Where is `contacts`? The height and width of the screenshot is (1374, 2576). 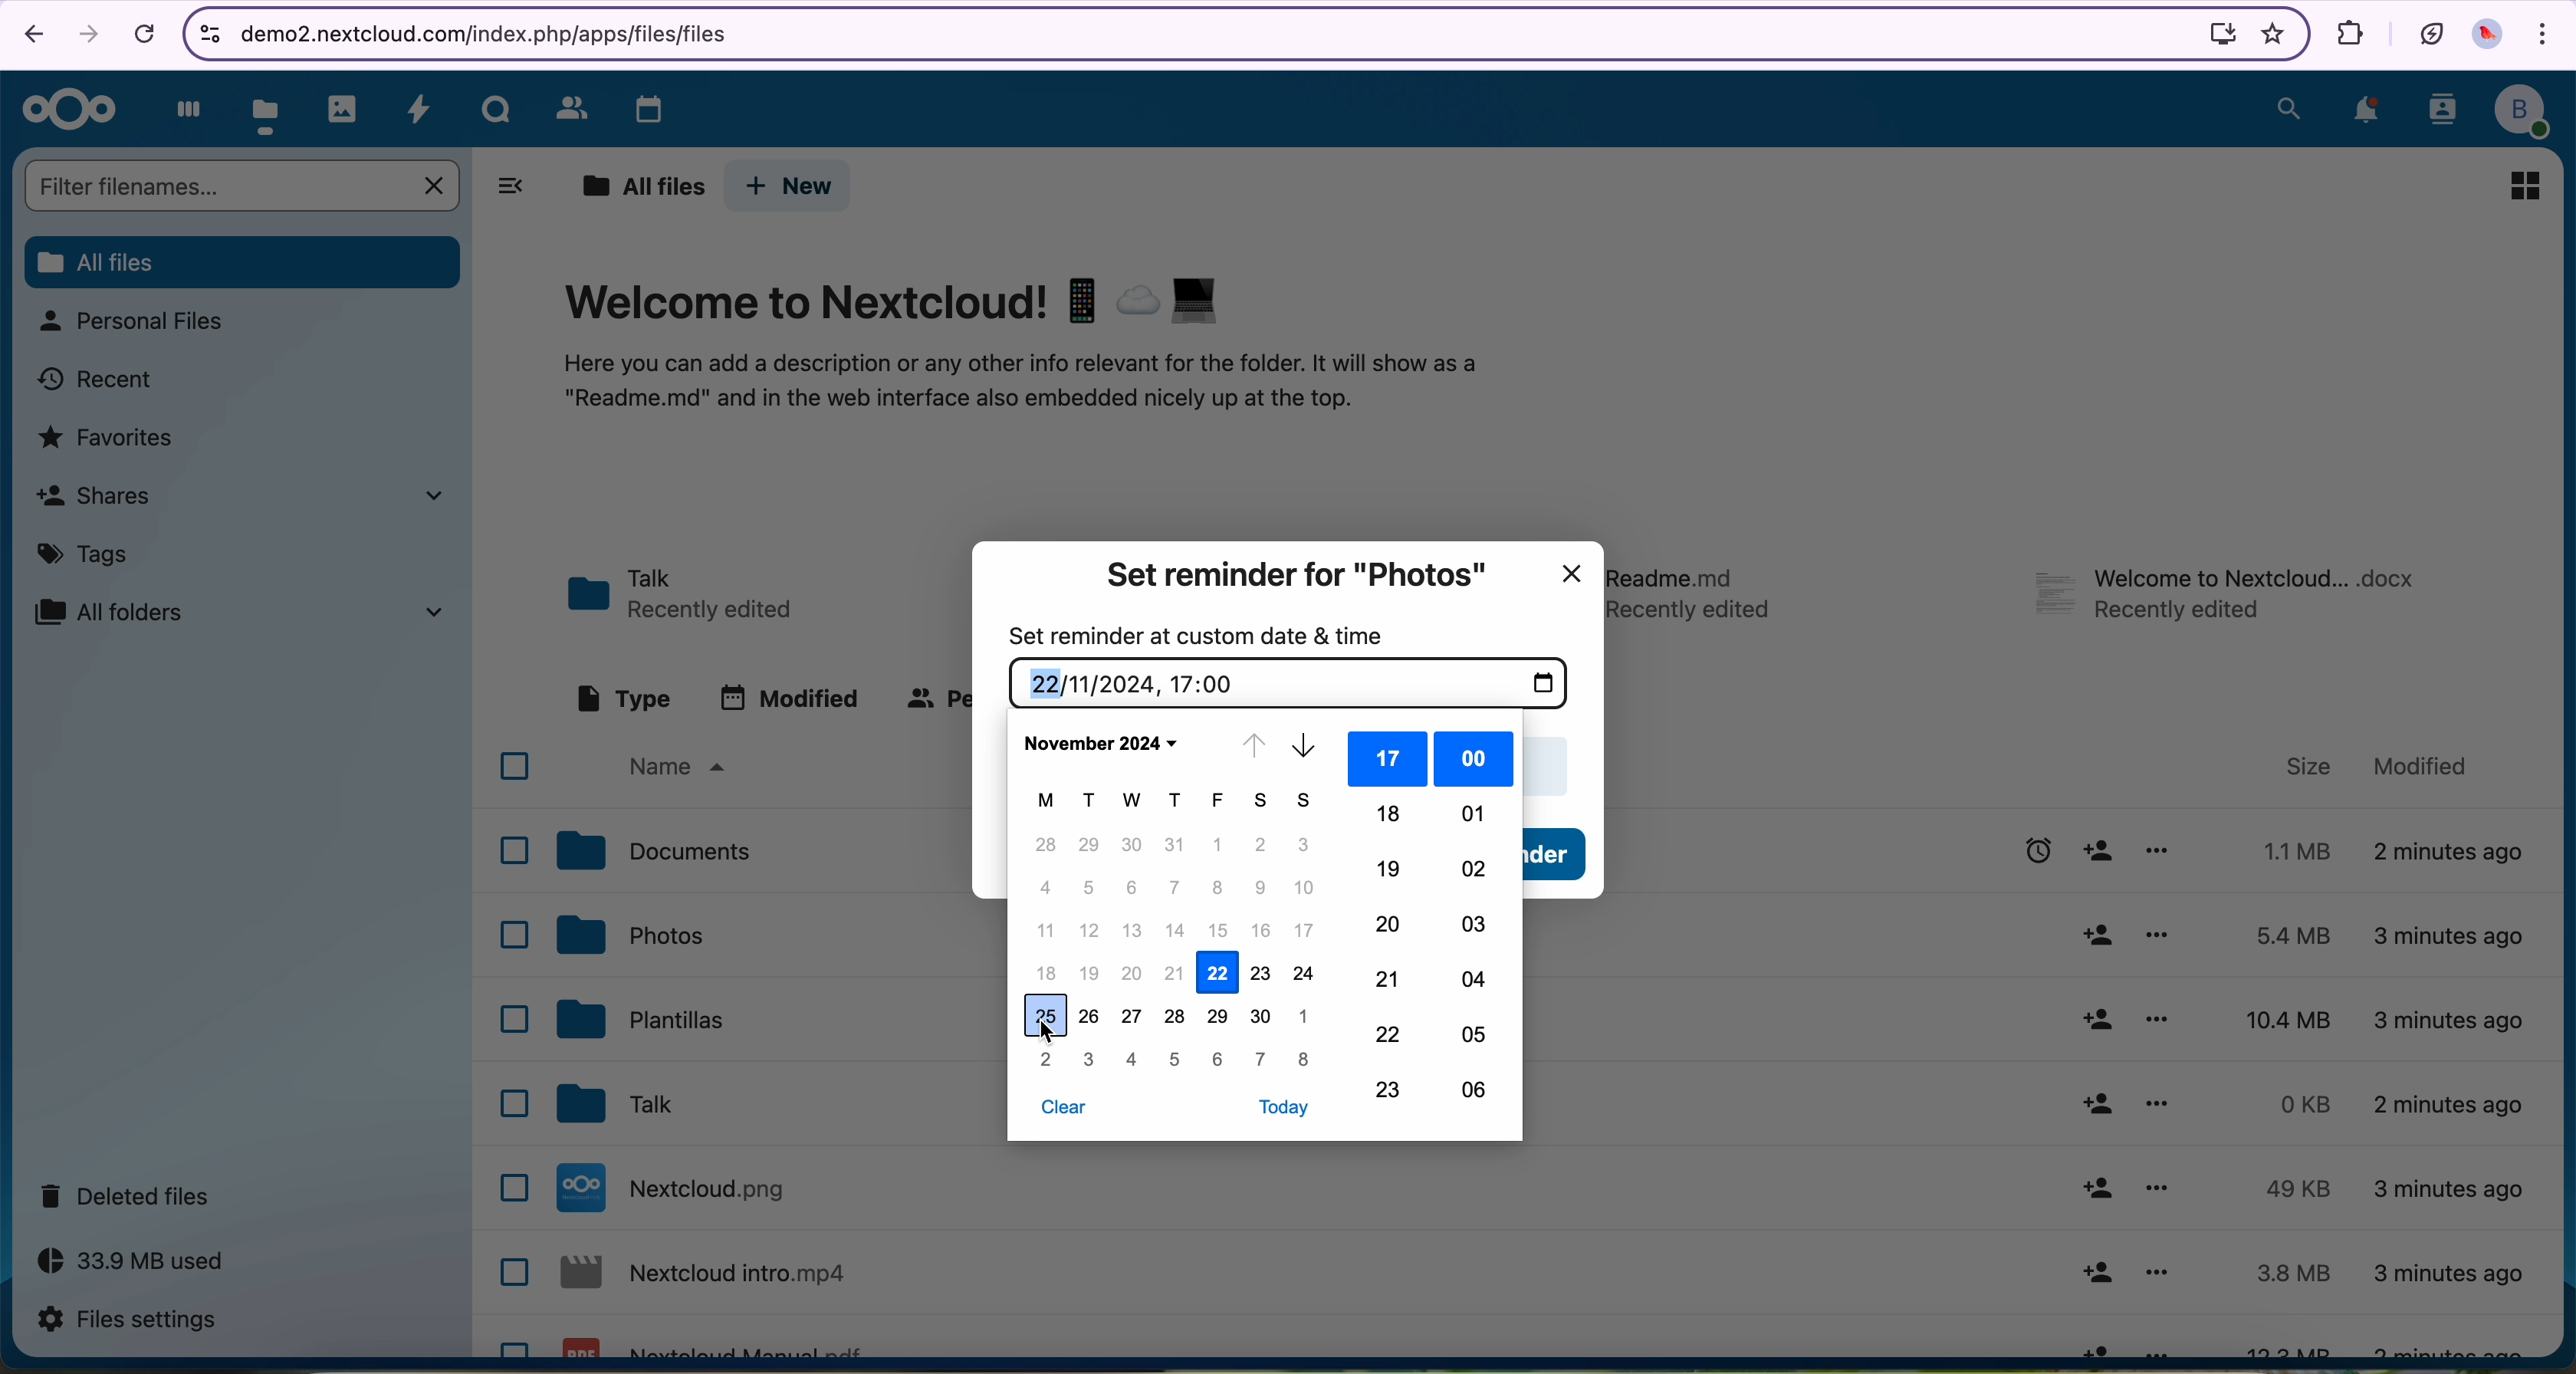
contacts is located at coordinates (2439, 113).